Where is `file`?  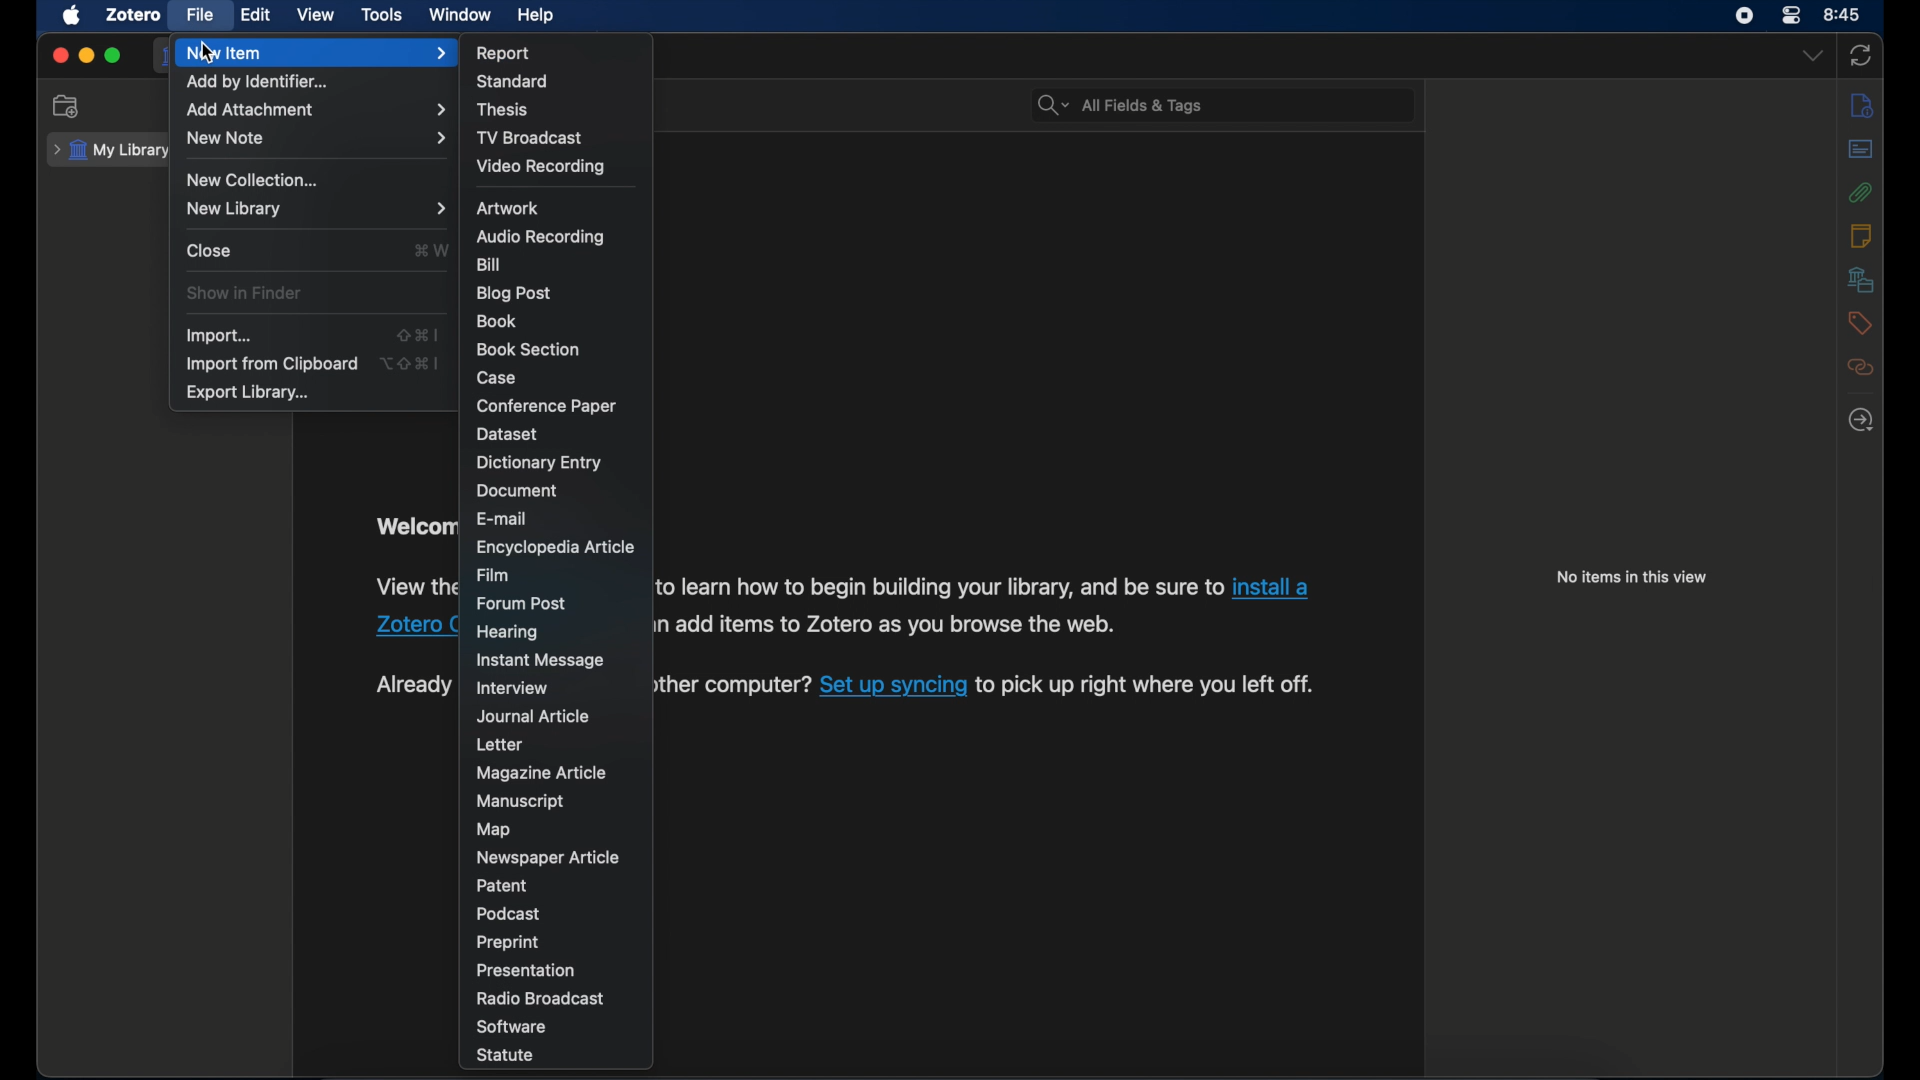 file is located at coordinates (199, 14).